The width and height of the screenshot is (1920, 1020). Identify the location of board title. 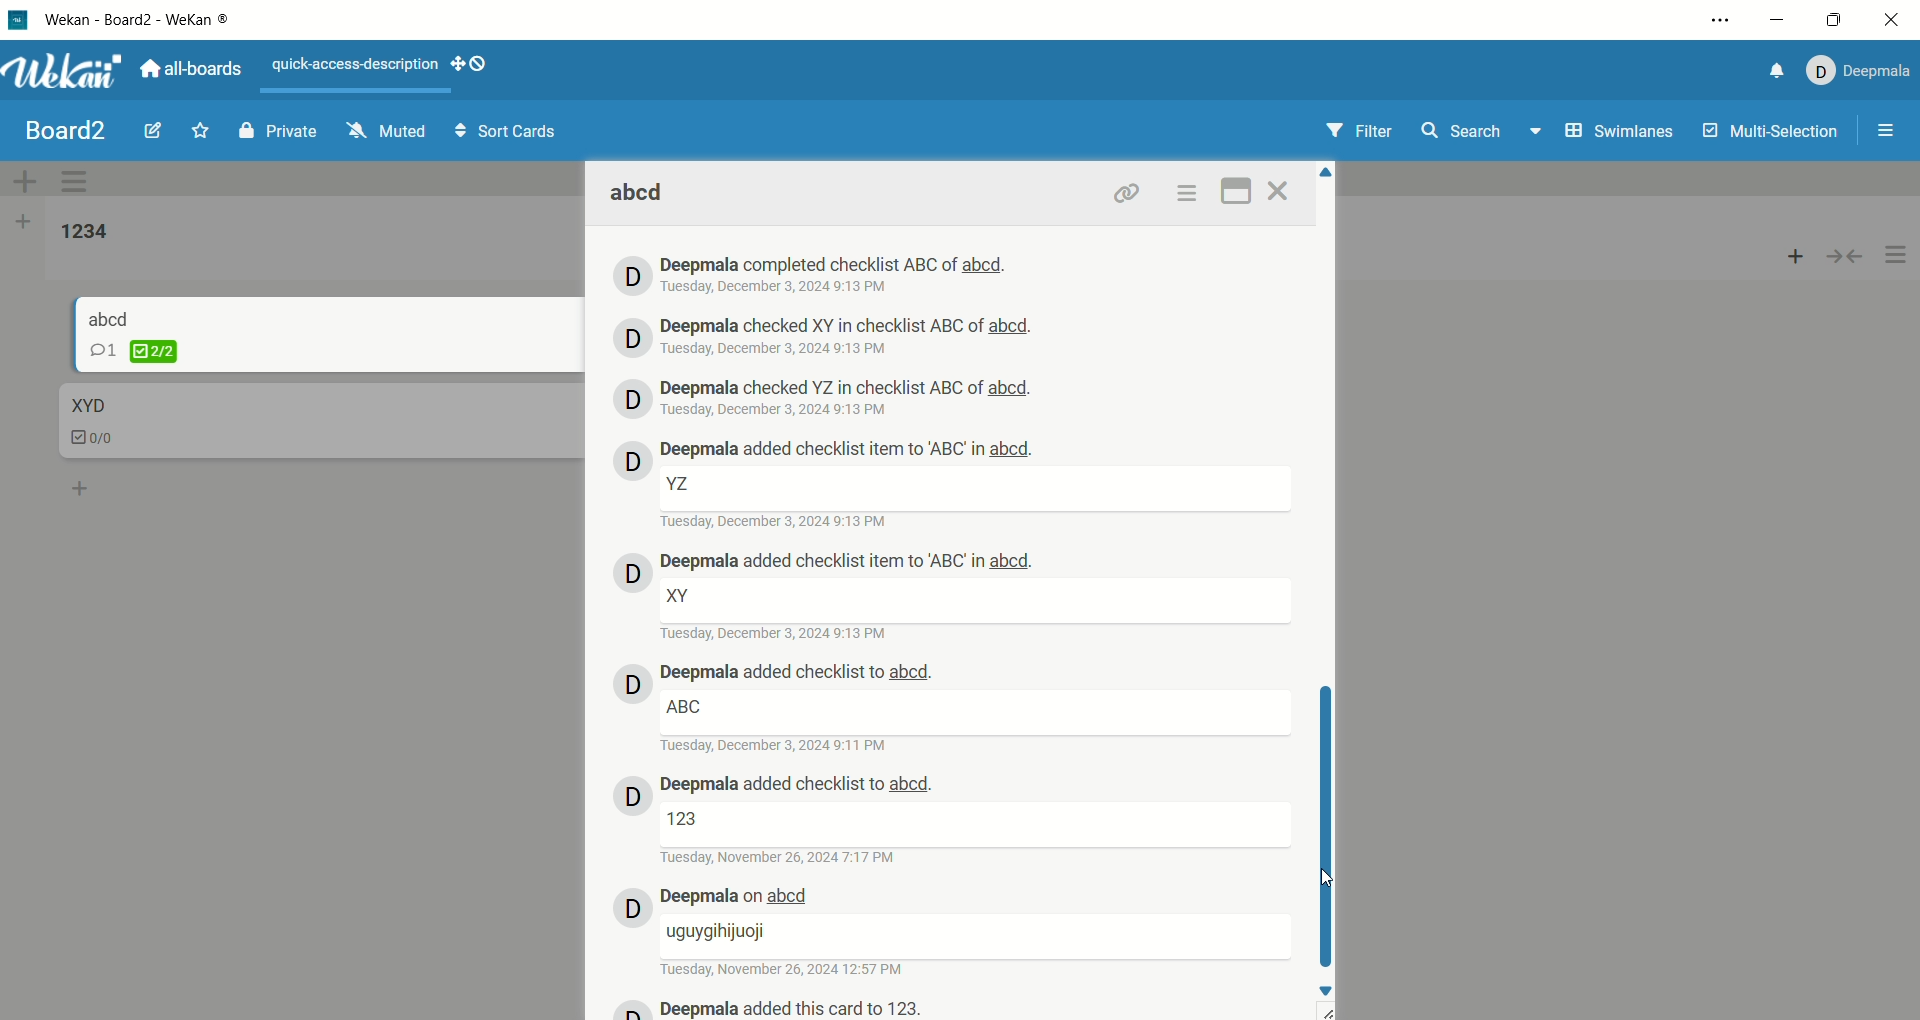
(68, 131).